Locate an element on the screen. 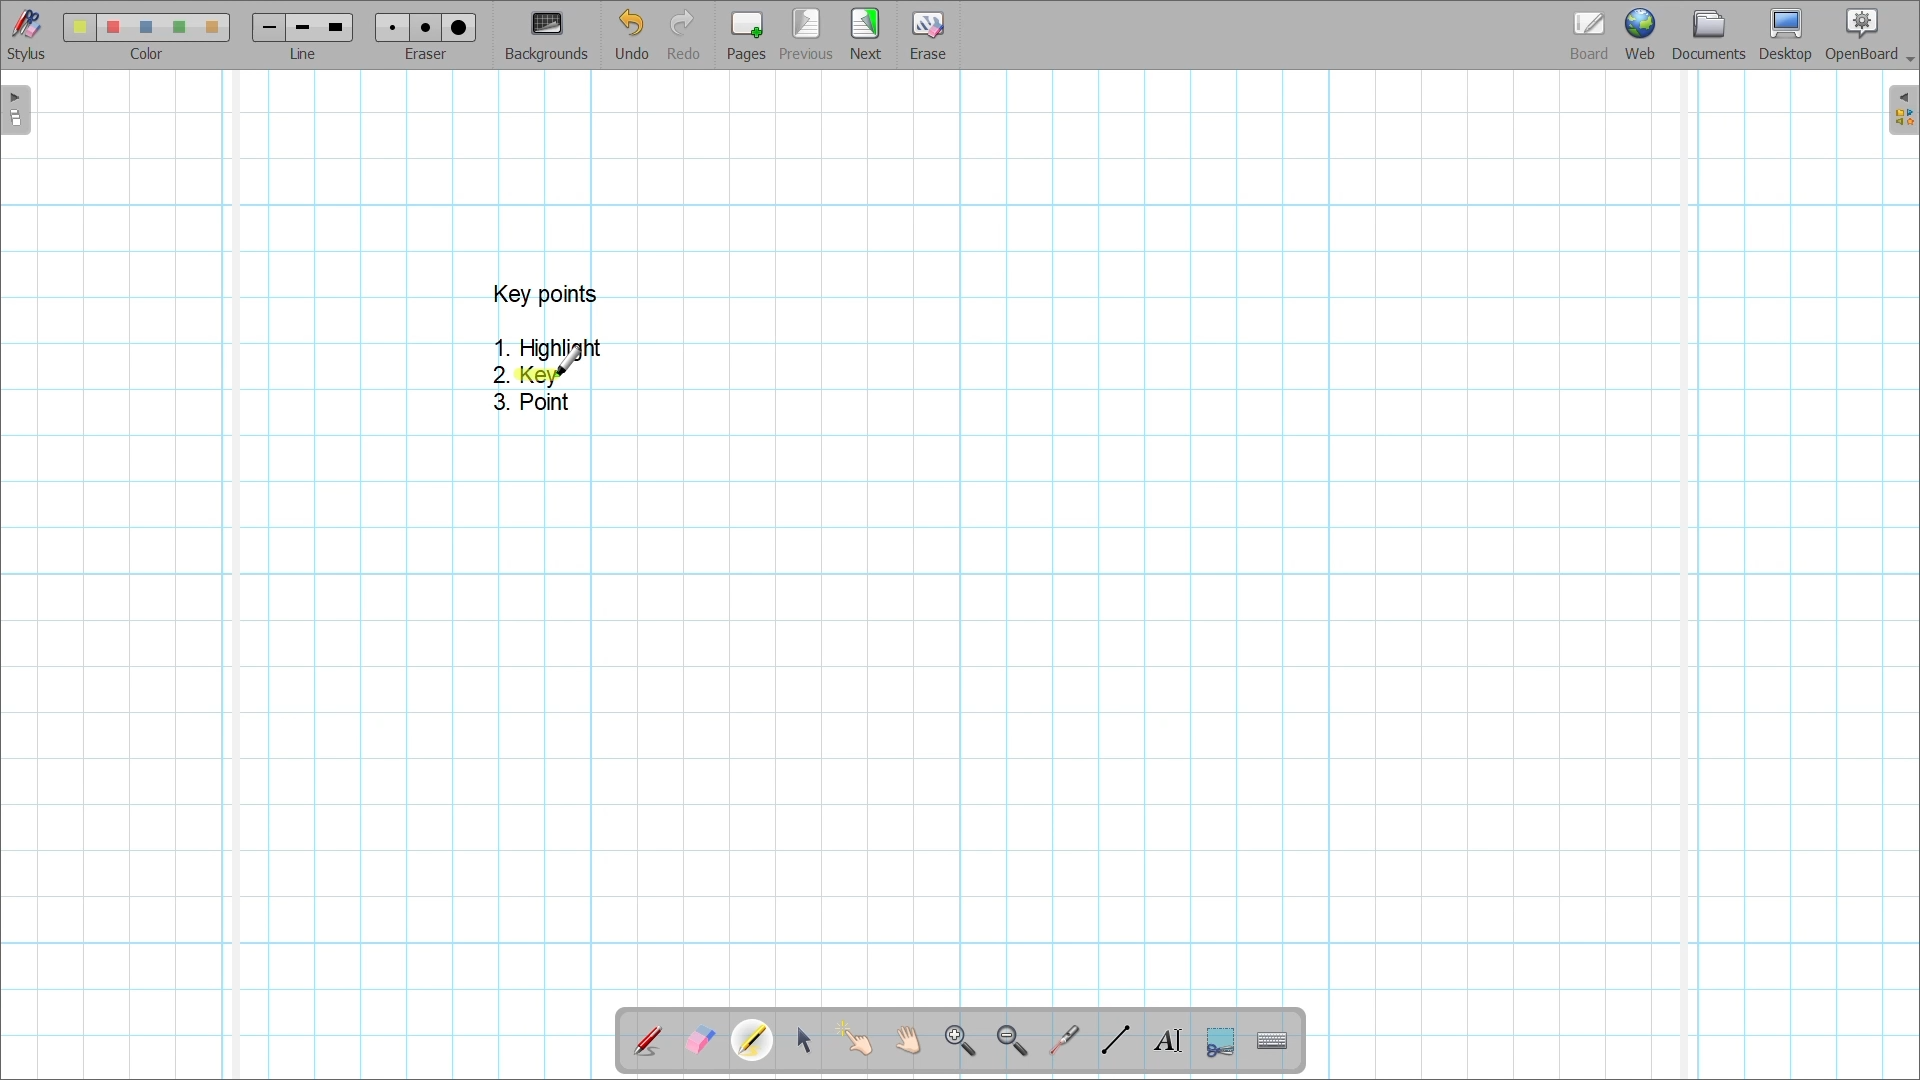 The image size is (1920, 1080). key points is located at coordinates (546, 293).